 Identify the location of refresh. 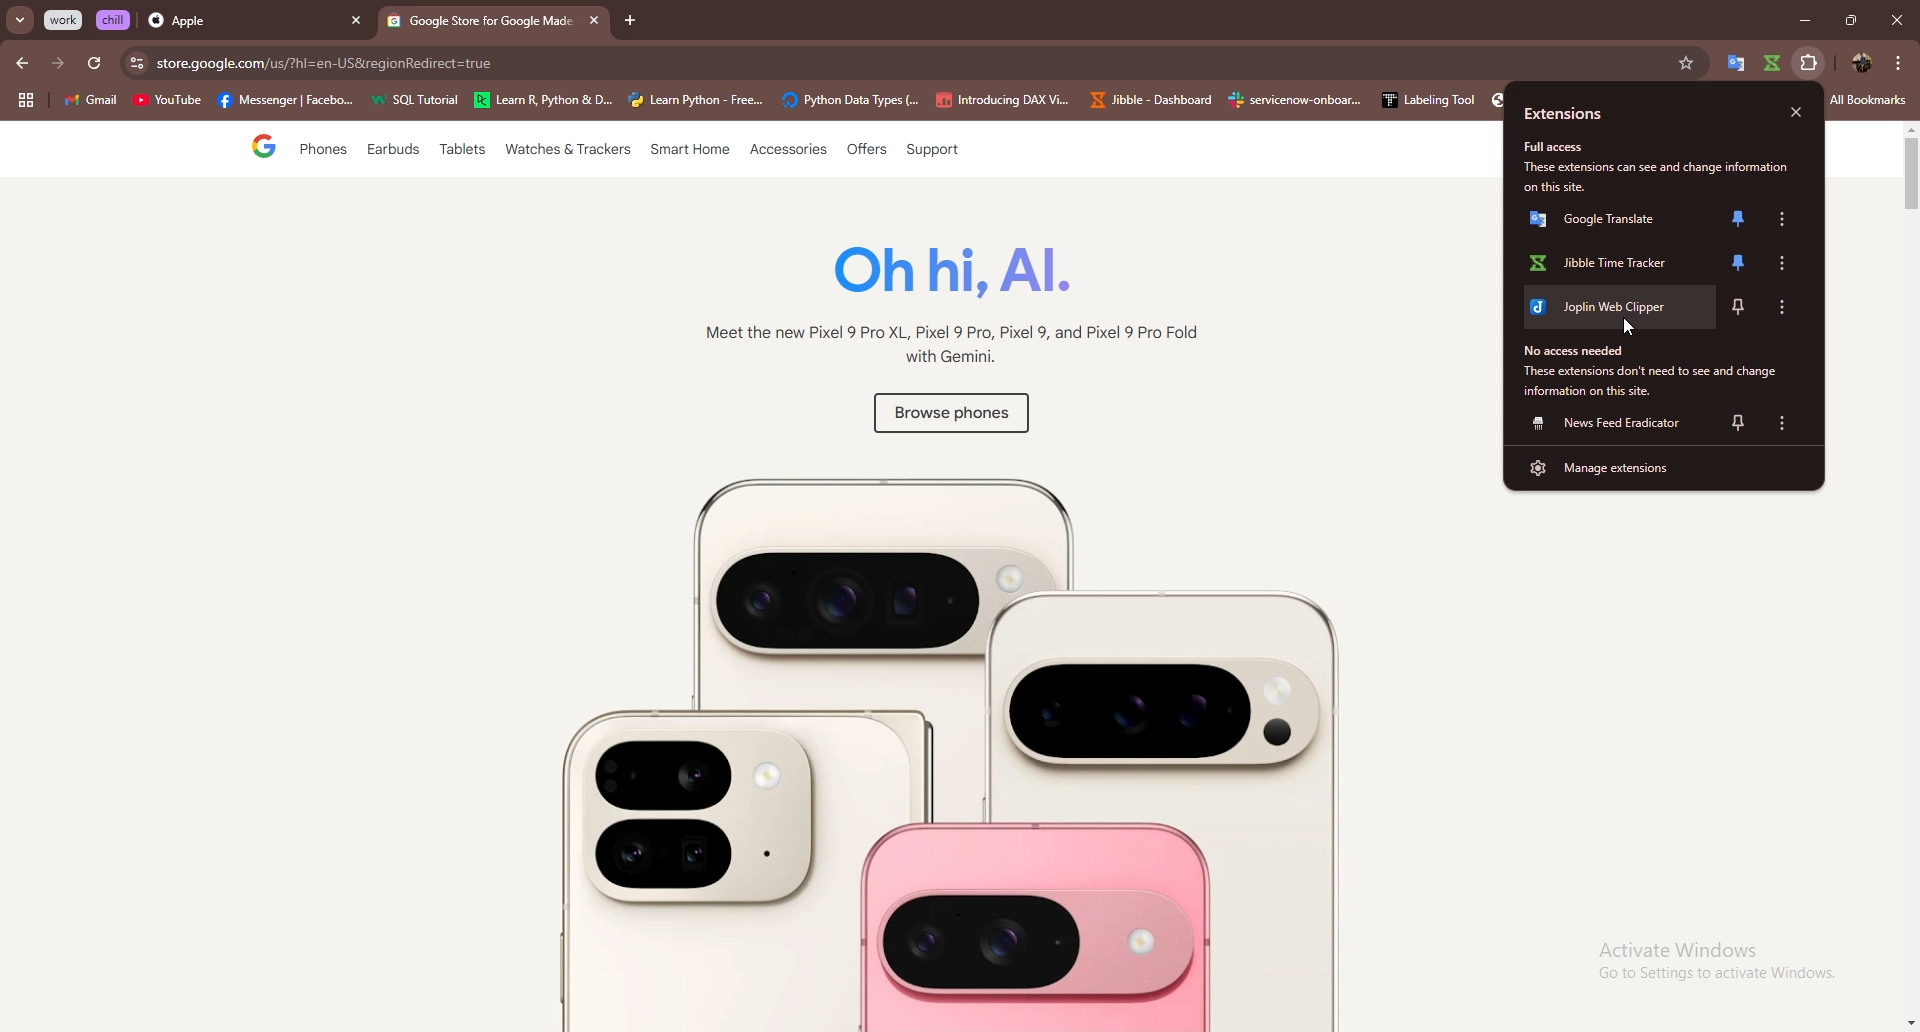
(94, 64).